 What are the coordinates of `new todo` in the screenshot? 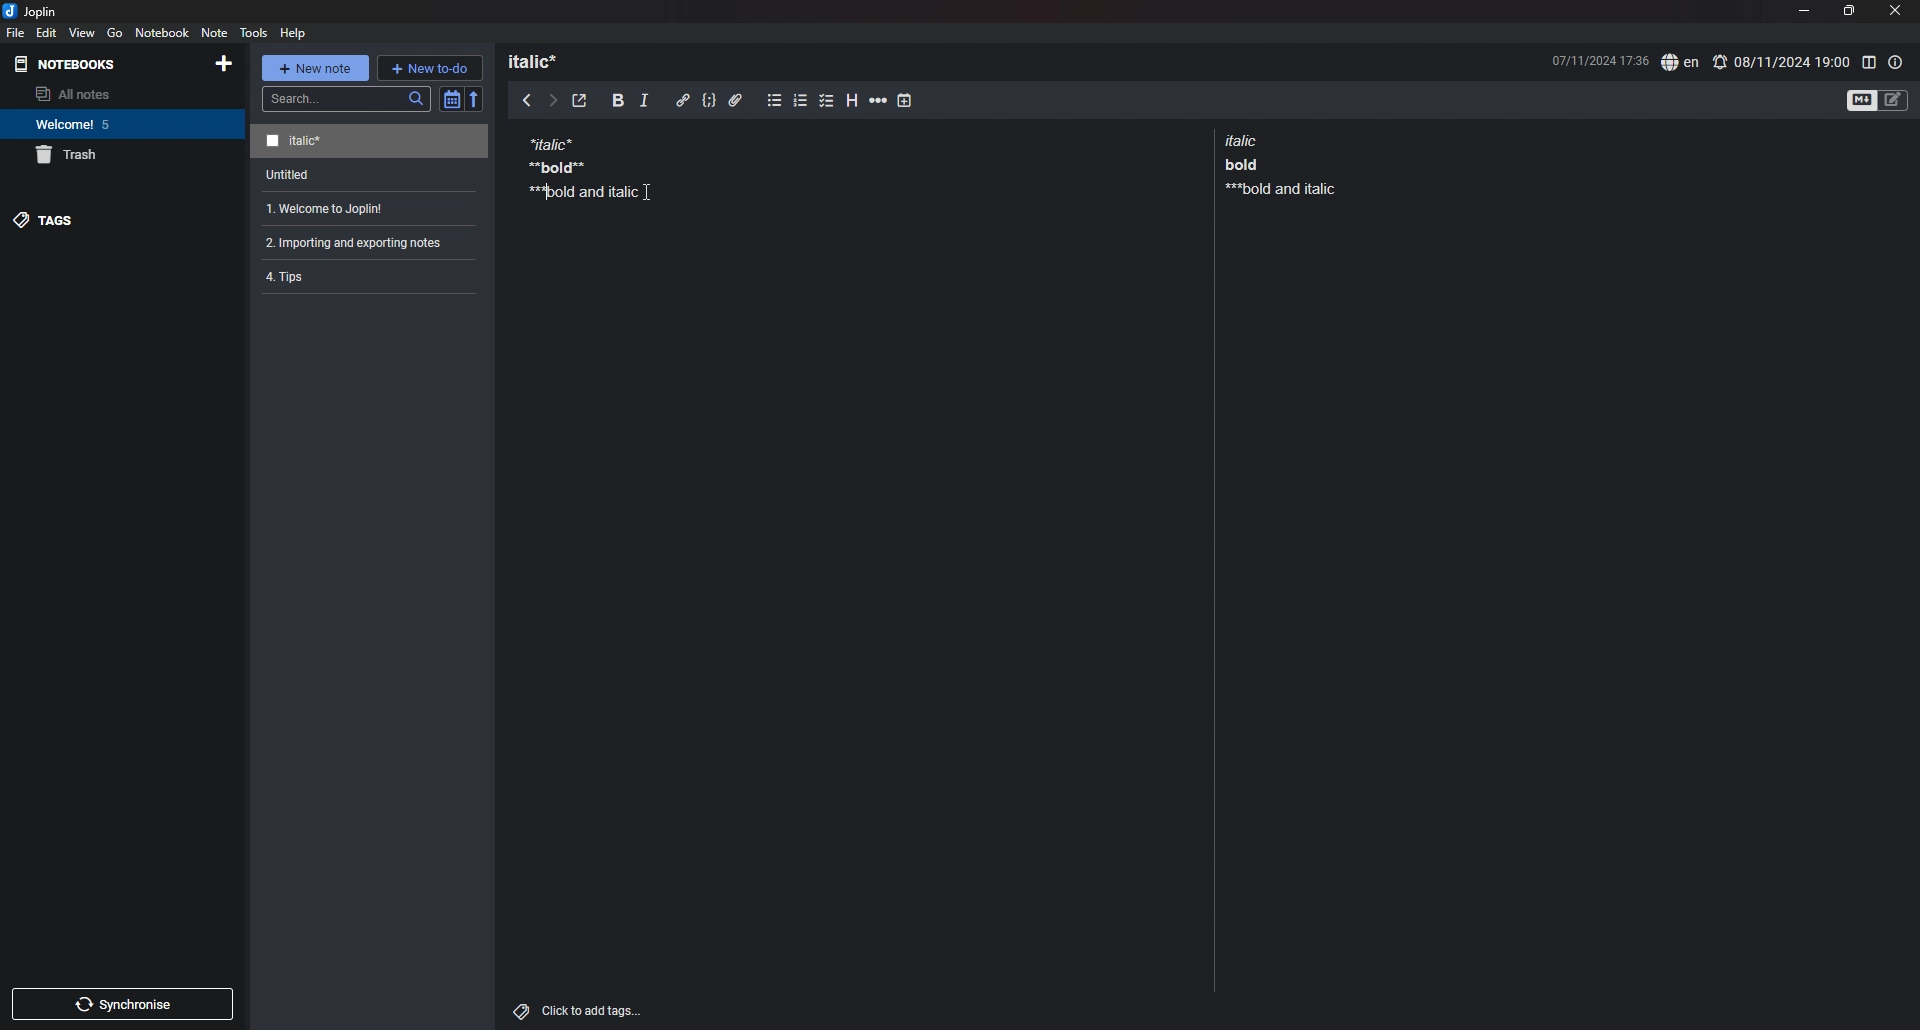 It's located at (429, 67).